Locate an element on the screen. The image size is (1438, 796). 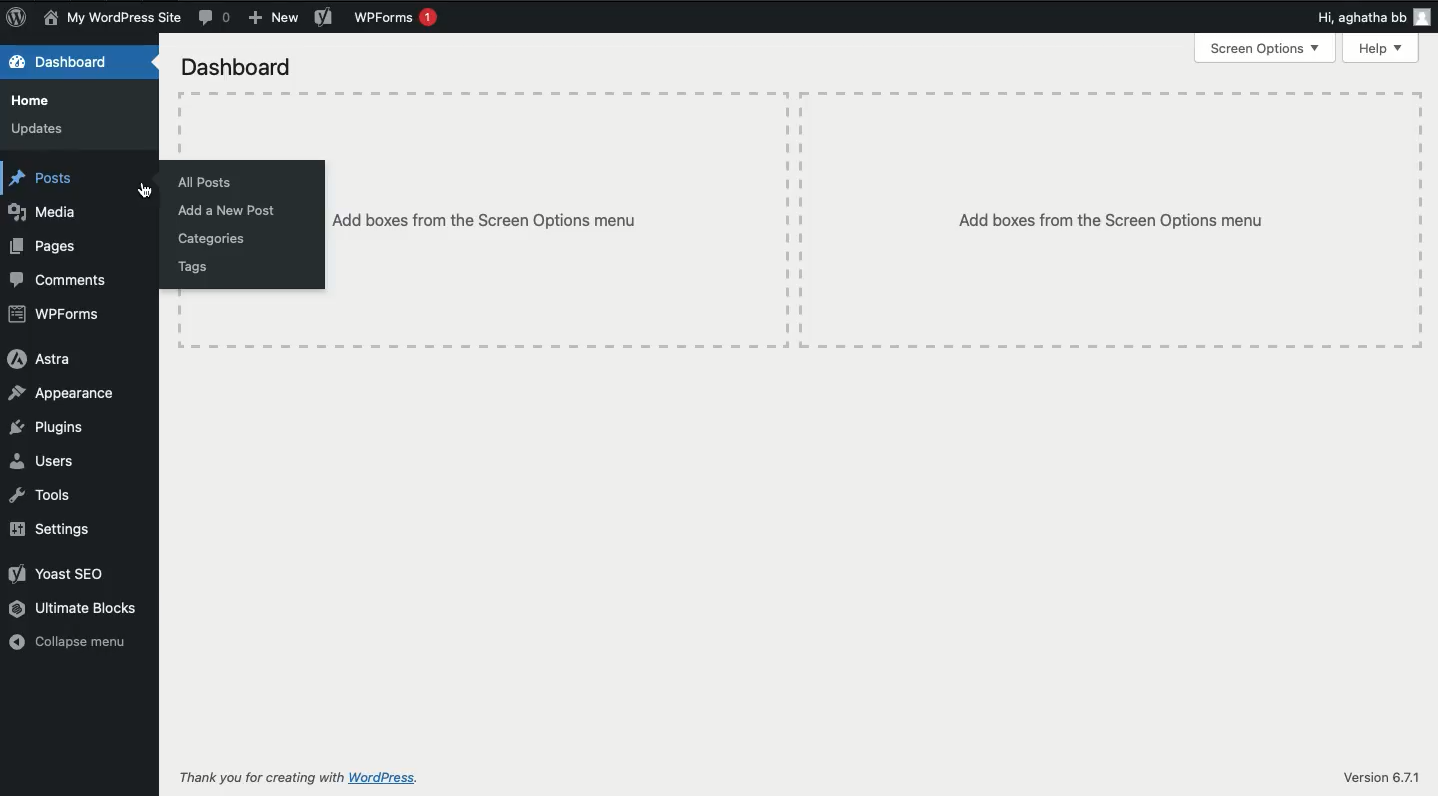
WPForms is located at coordinates (395, 19).